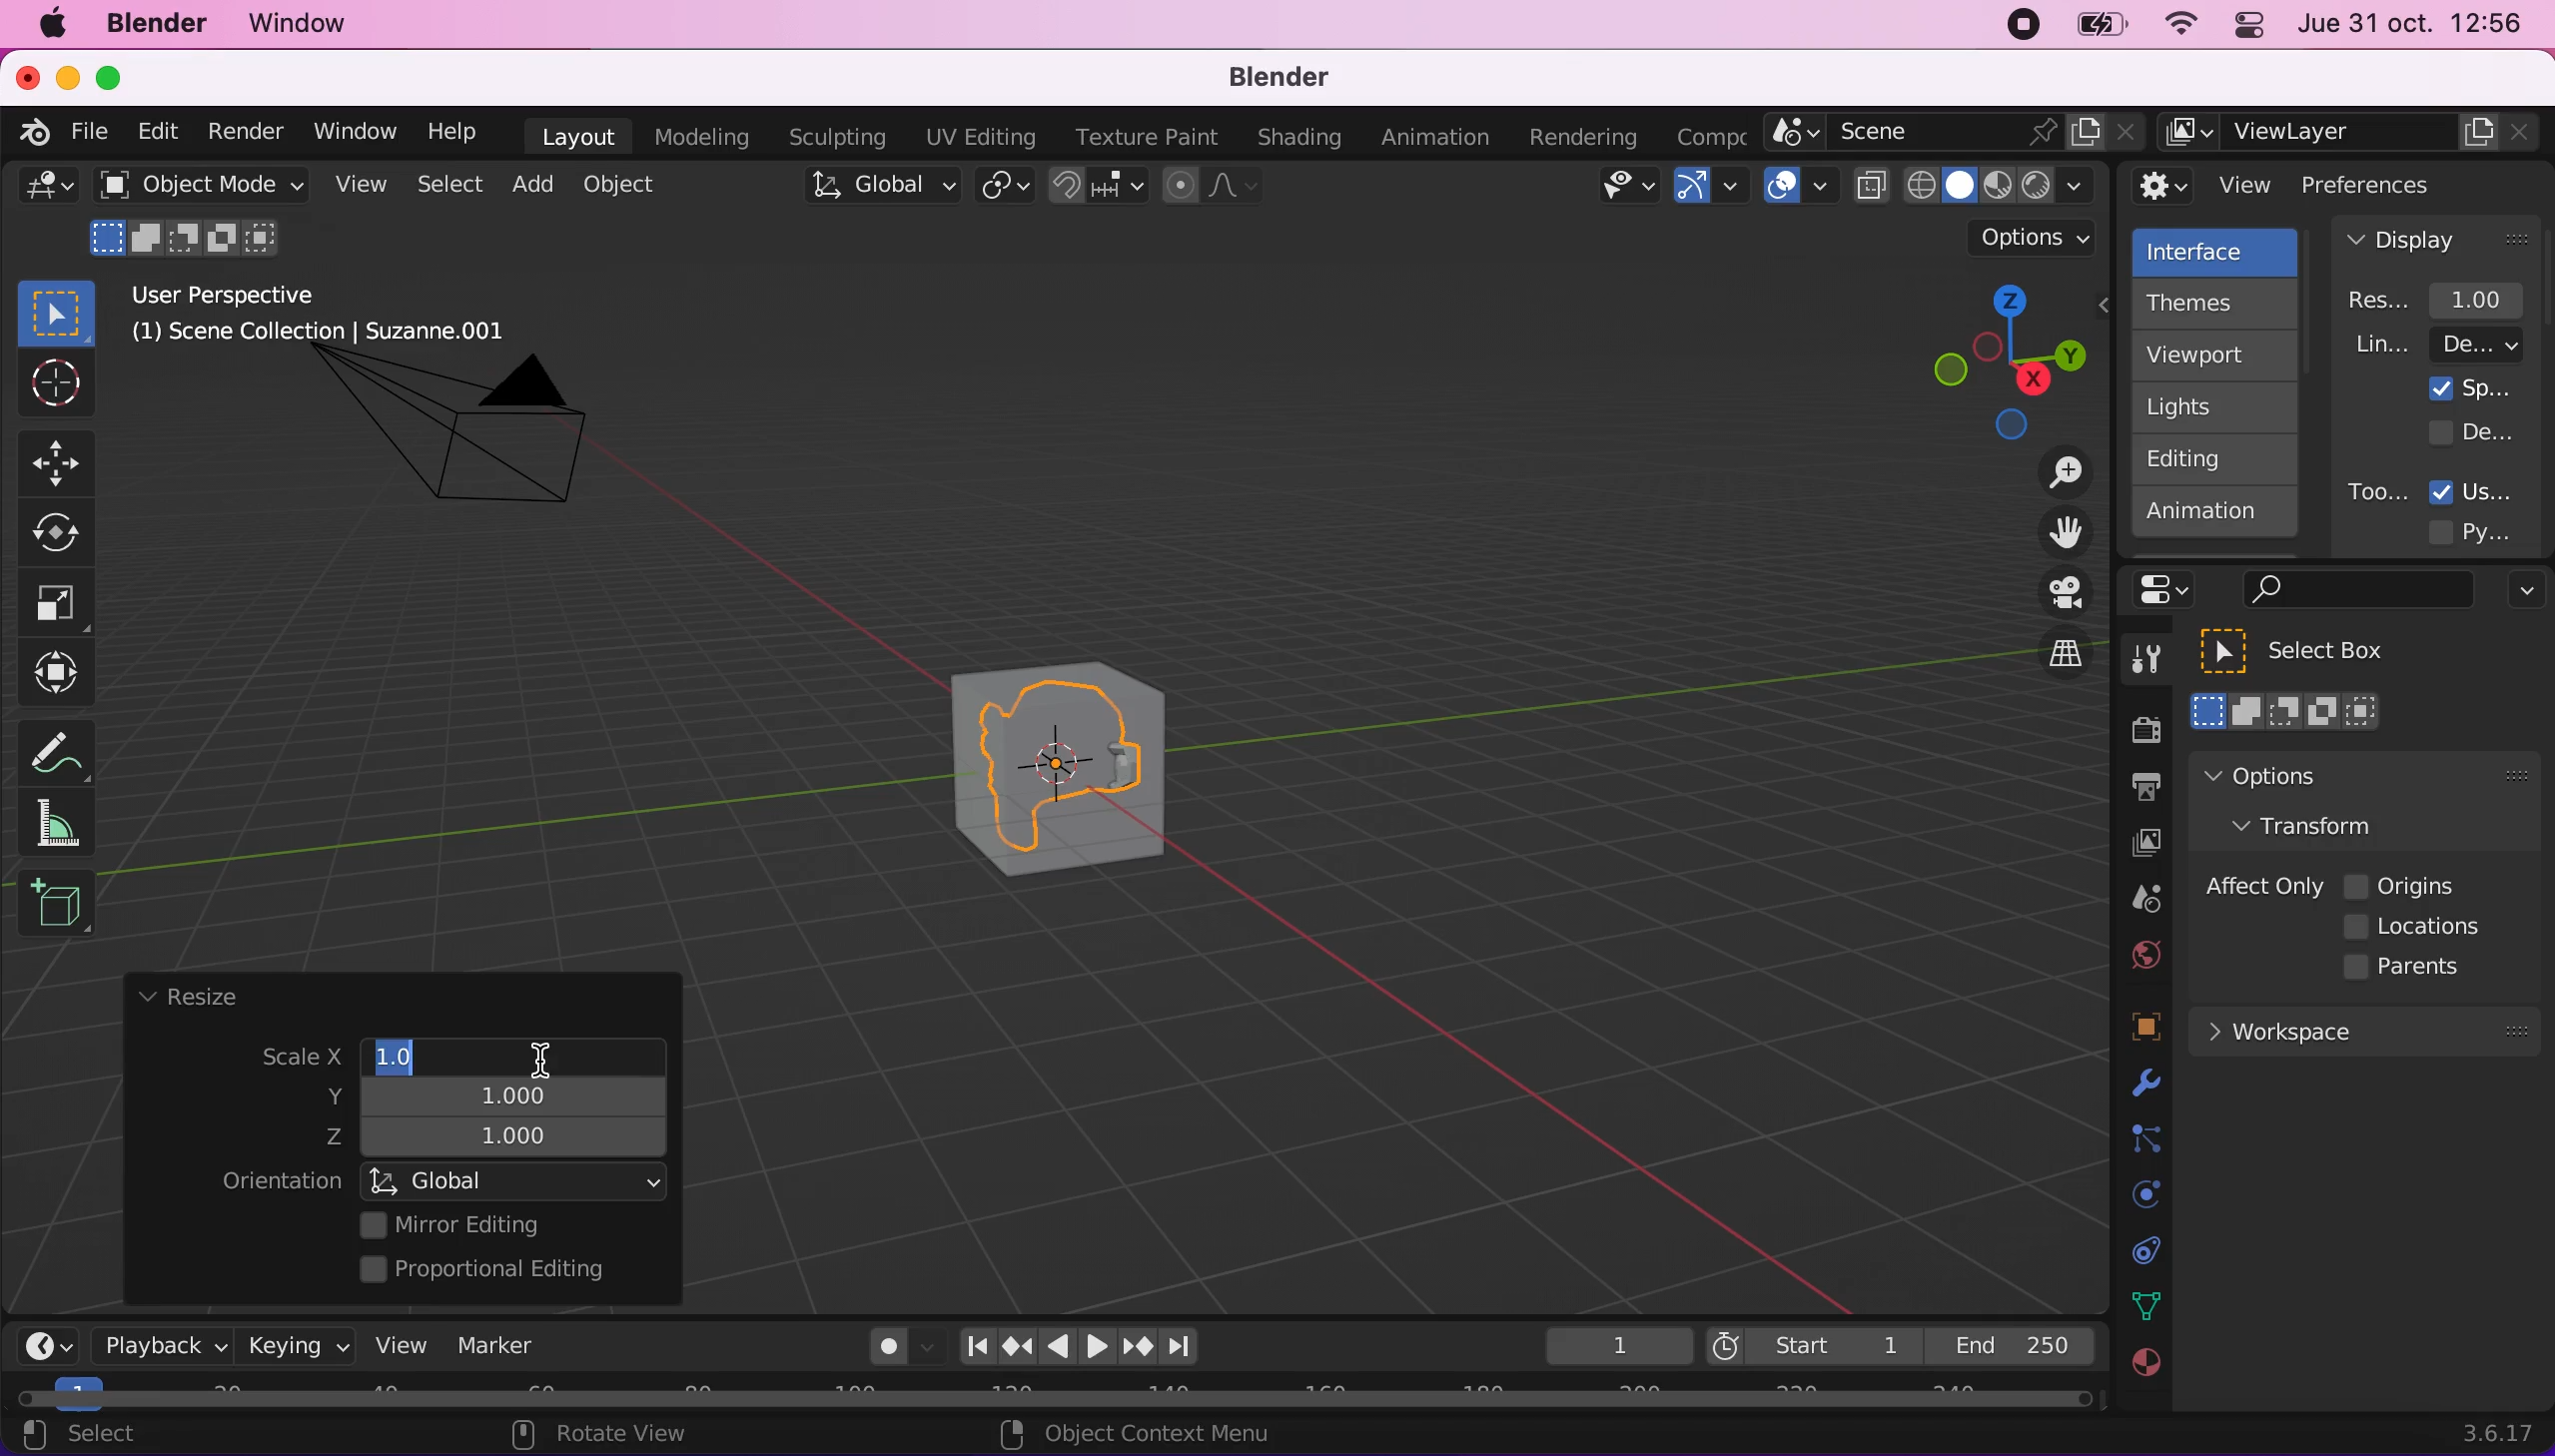  I want to click on , so click(57, 604).